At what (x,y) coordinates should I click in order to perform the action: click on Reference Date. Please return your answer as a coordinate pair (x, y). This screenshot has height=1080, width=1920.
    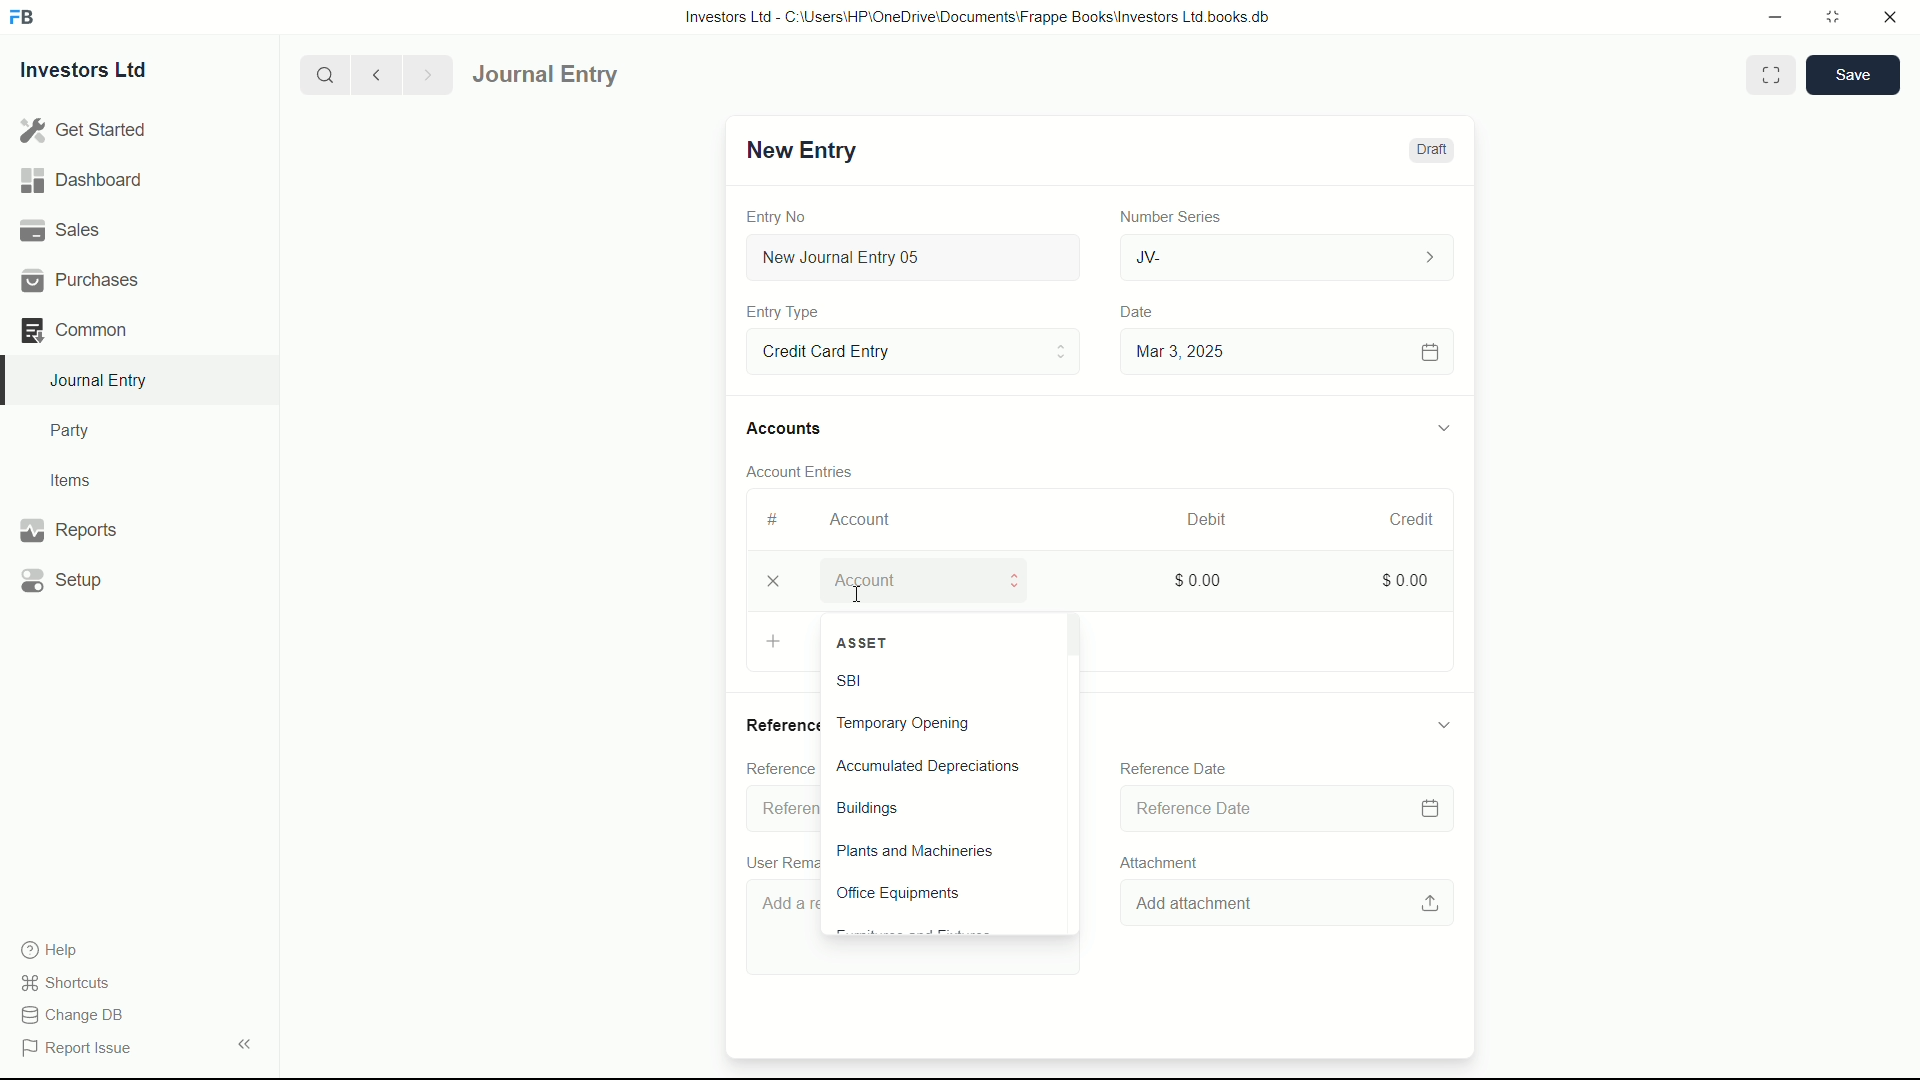
    Looking at the image, I should click on (1173, 768).